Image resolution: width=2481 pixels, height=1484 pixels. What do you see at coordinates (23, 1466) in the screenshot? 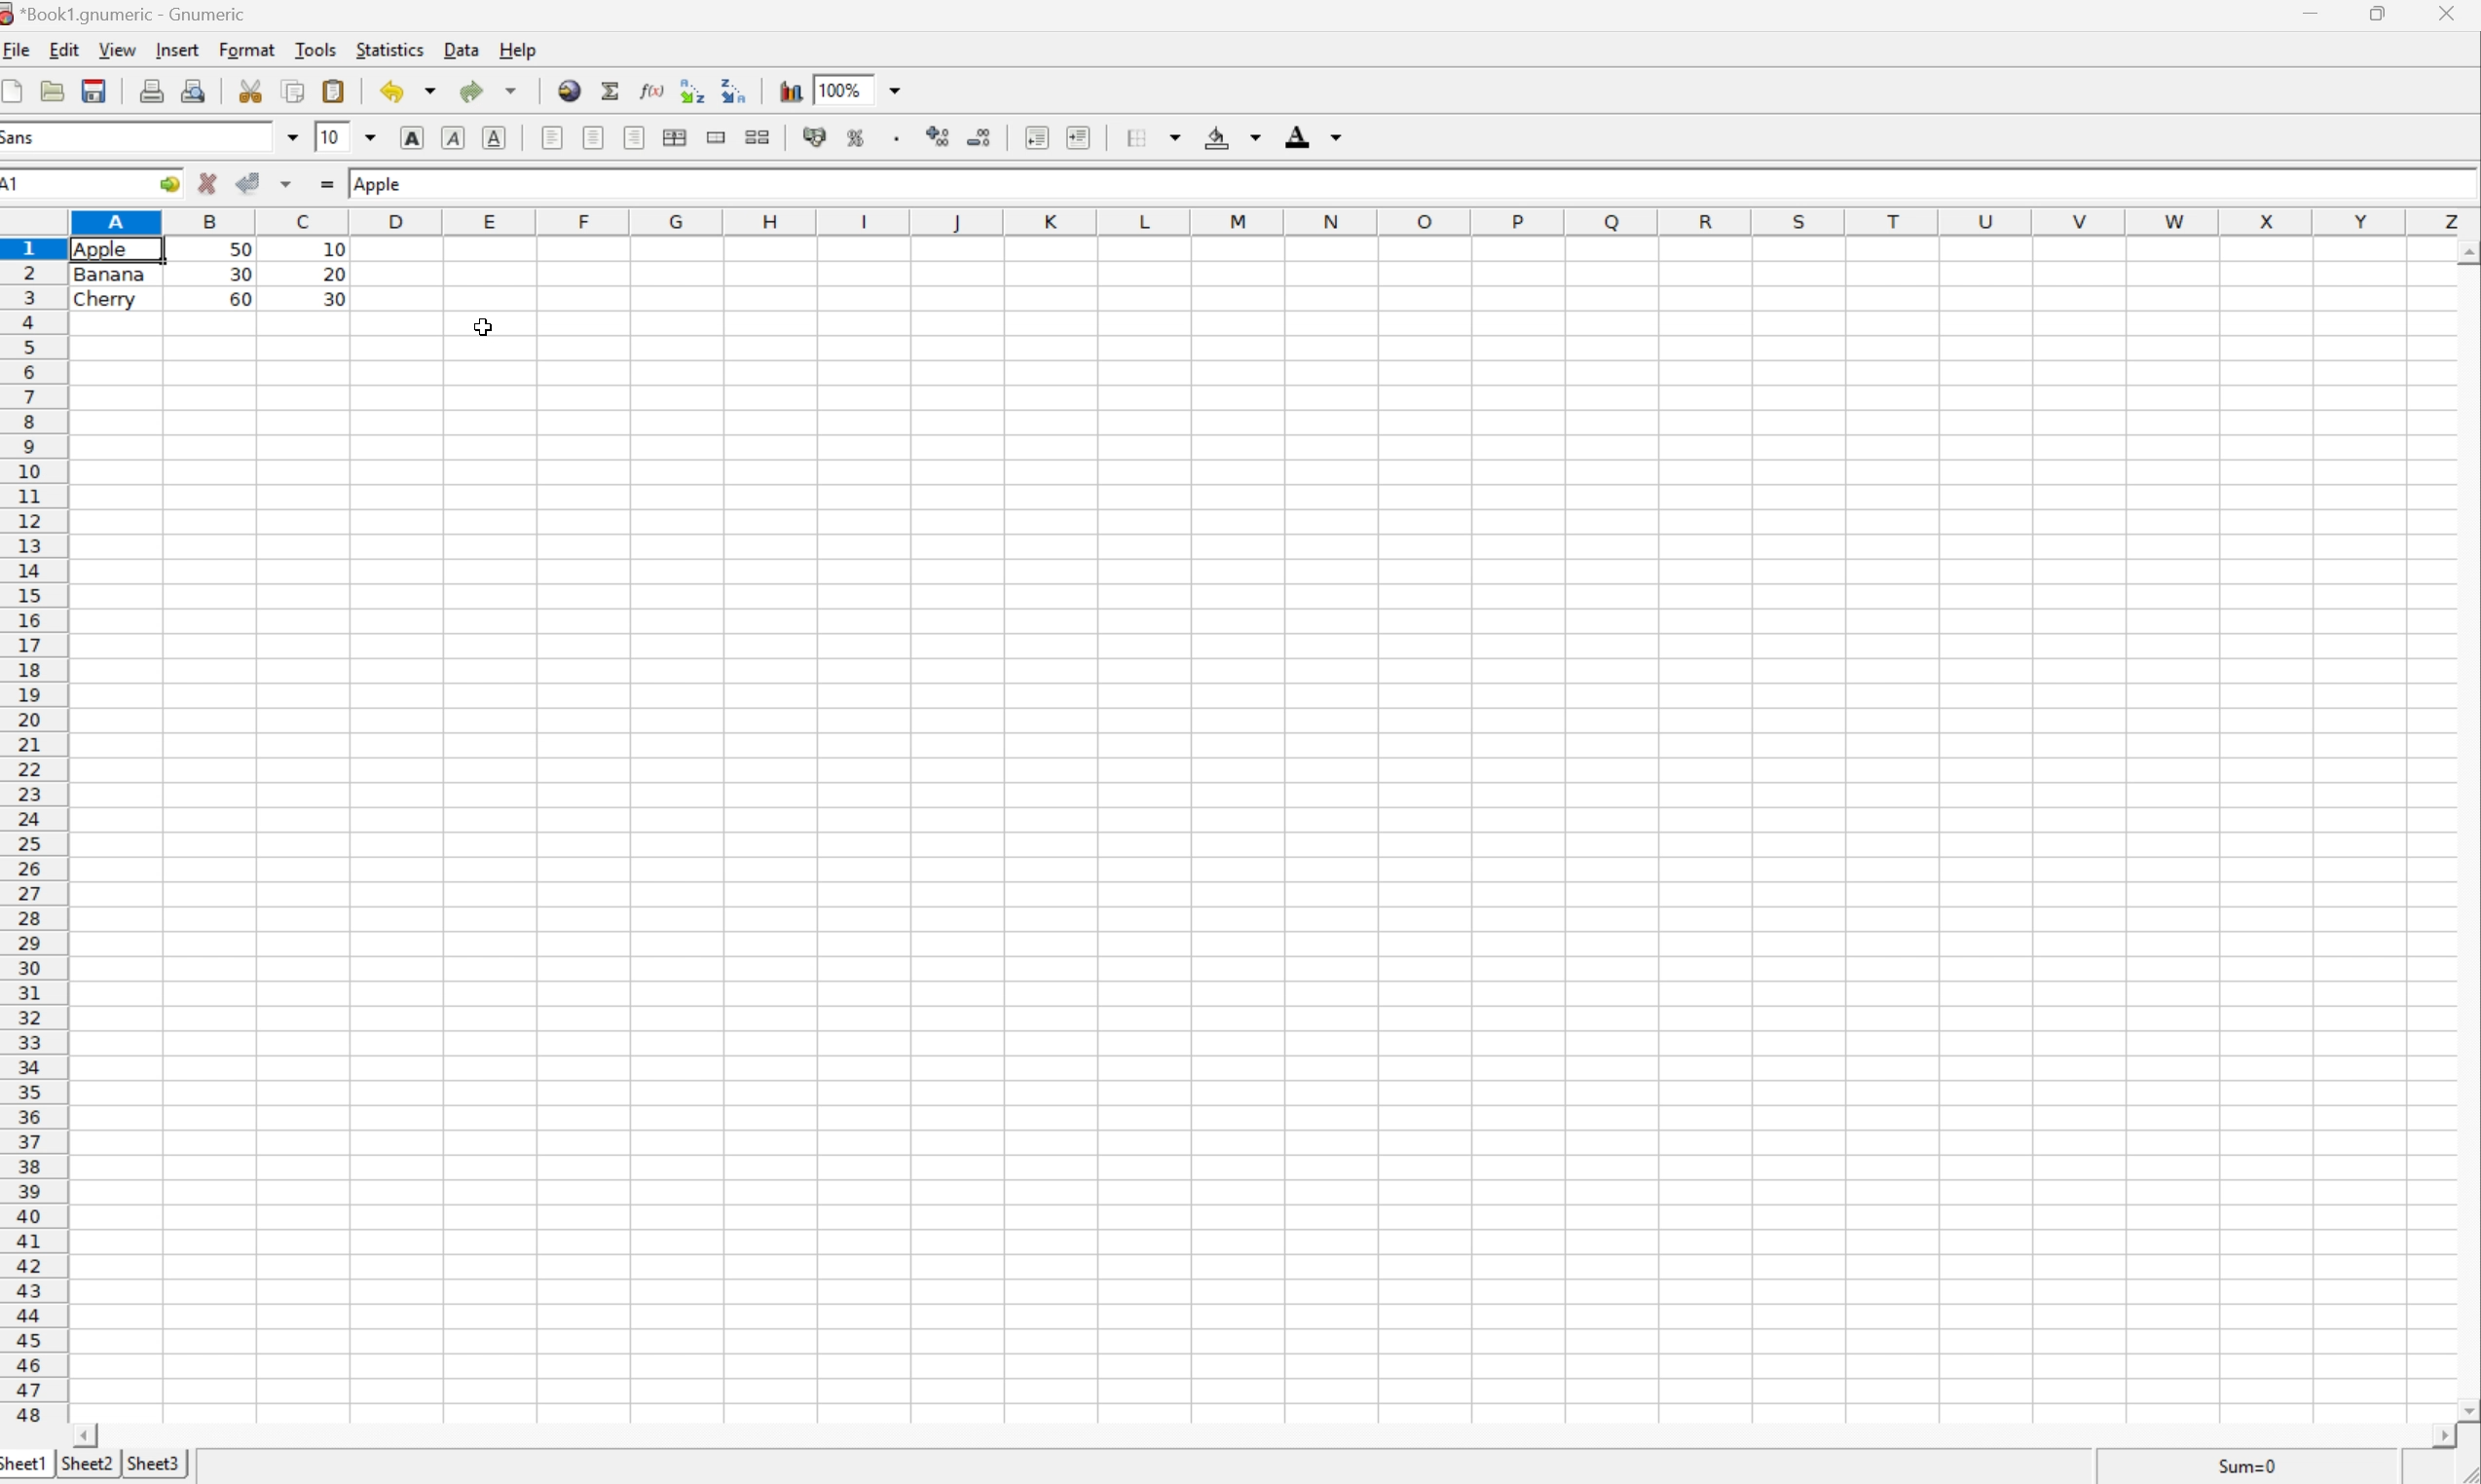
I see `sheet1` at bounding box center [23, 1466].